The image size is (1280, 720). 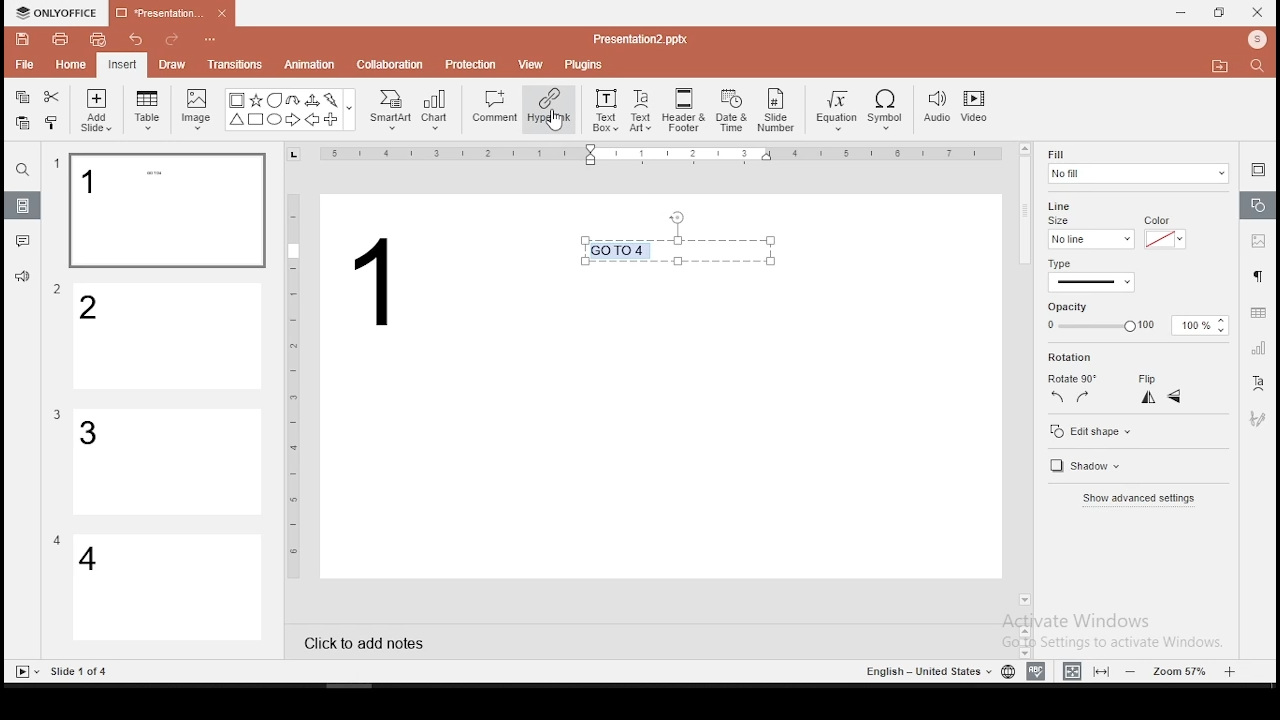 What do you see at coordinates (1259, 206) in the screenshot?
I see `shape settings` at bounding box center [1259, 206].